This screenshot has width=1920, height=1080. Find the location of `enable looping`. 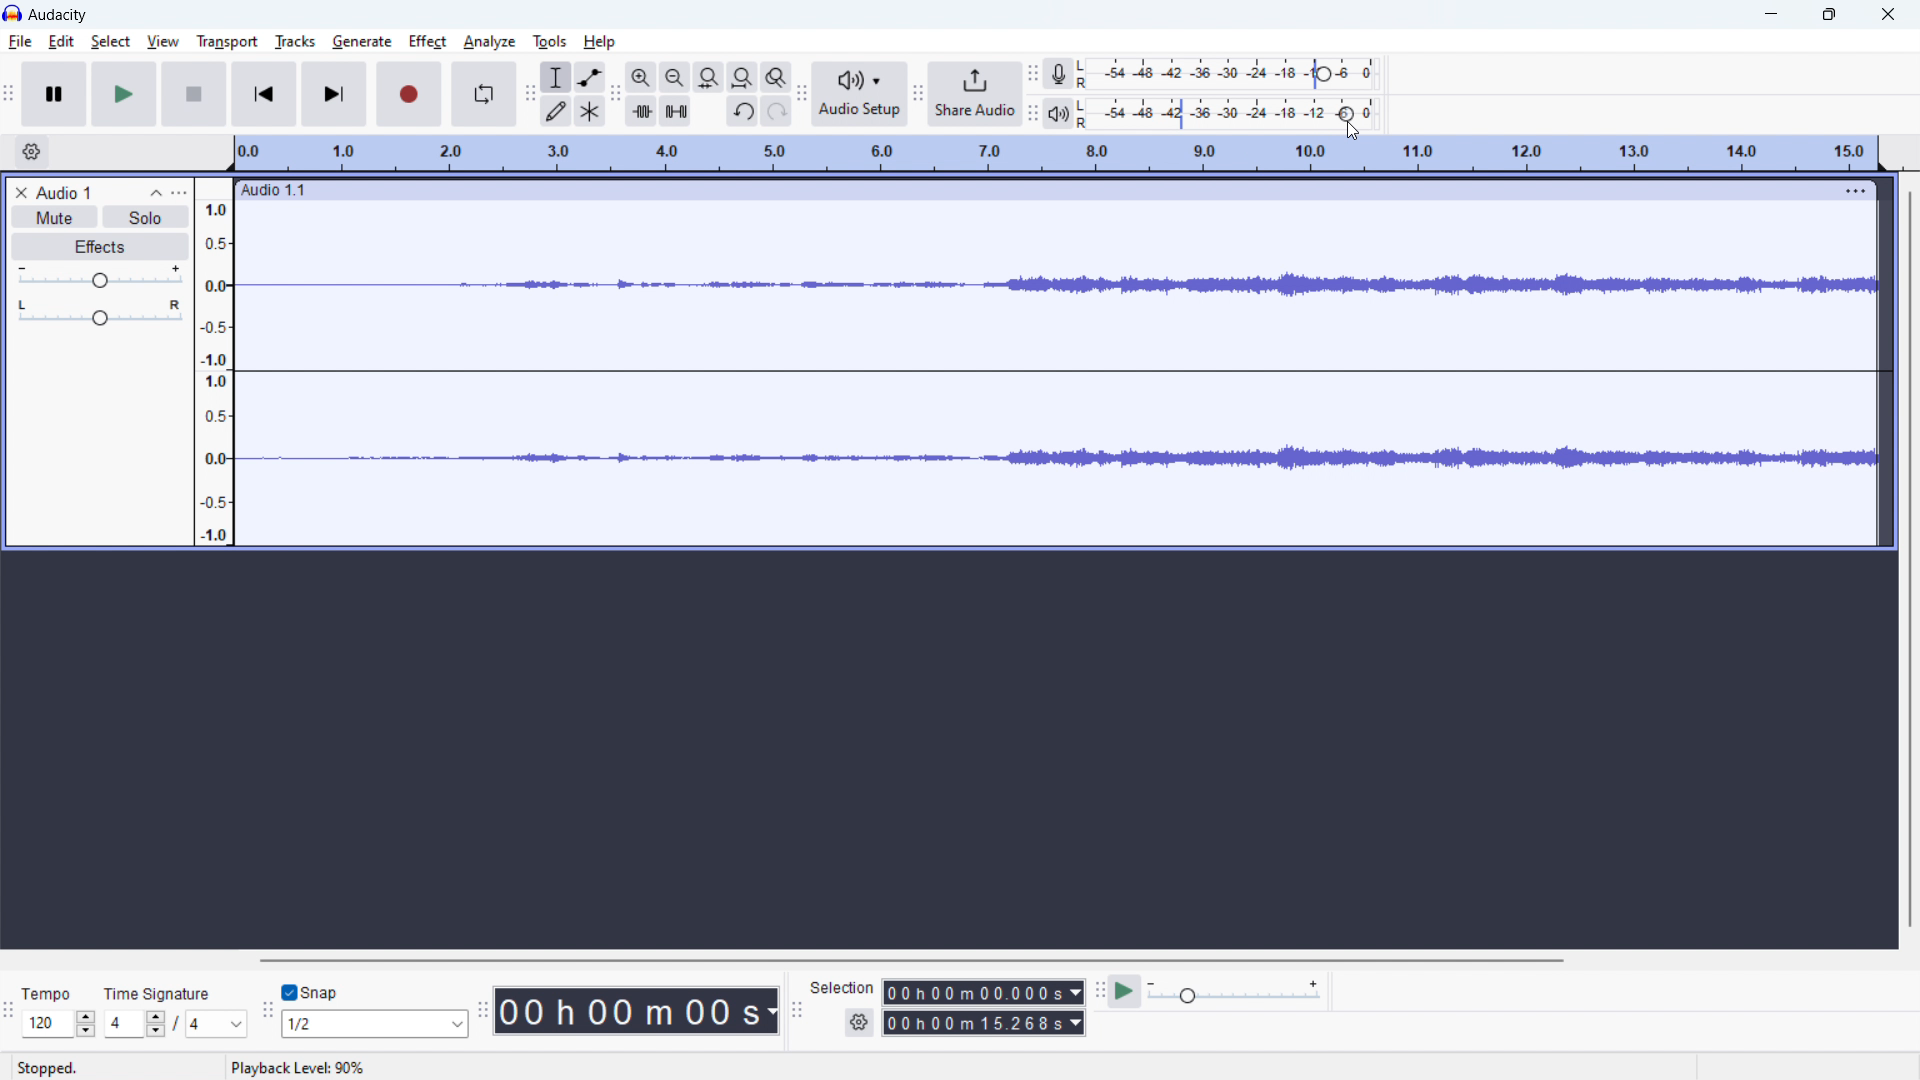

enable looping is located at coordinates (483, 95).